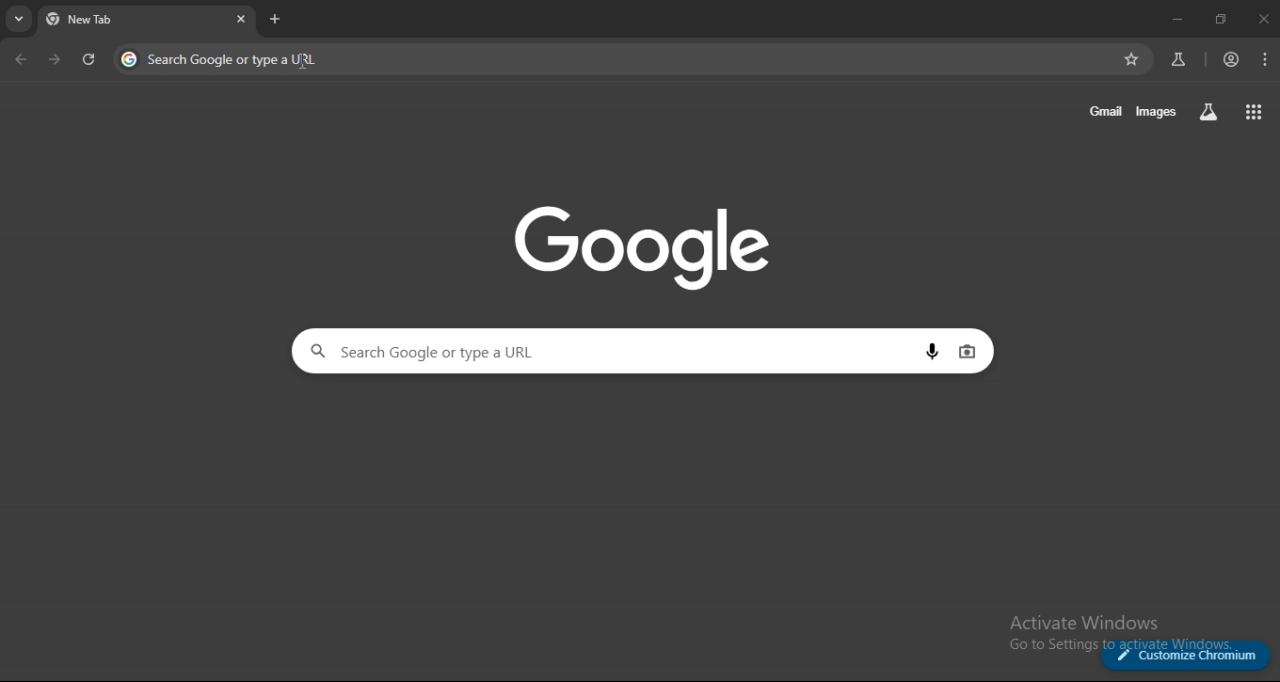 Image resolution: width=1280 pixels, height=682 pixels. What do you see at coordinates (1250, 111) in the screenshot?
I see `google apps` at bounding box center [1250, 111].